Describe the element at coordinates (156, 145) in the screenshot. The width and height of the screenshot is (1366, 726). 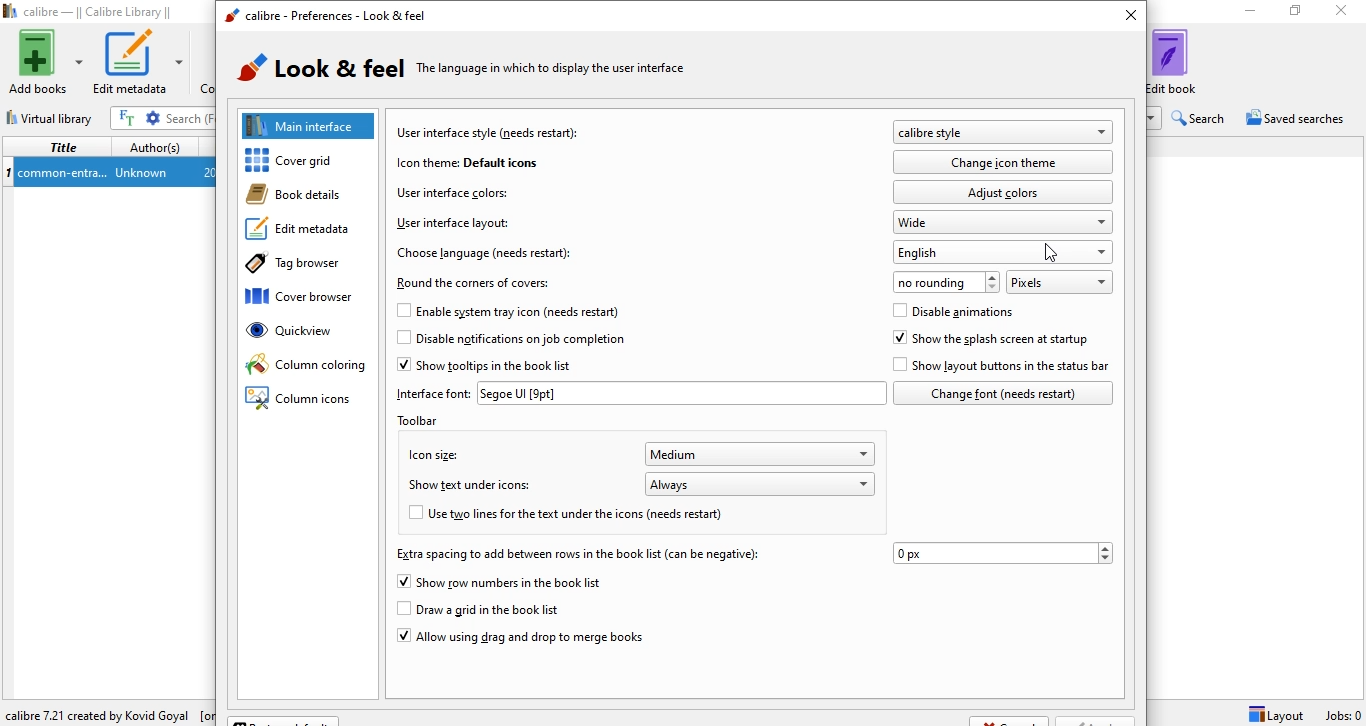
I see `Author(s)` at that location.